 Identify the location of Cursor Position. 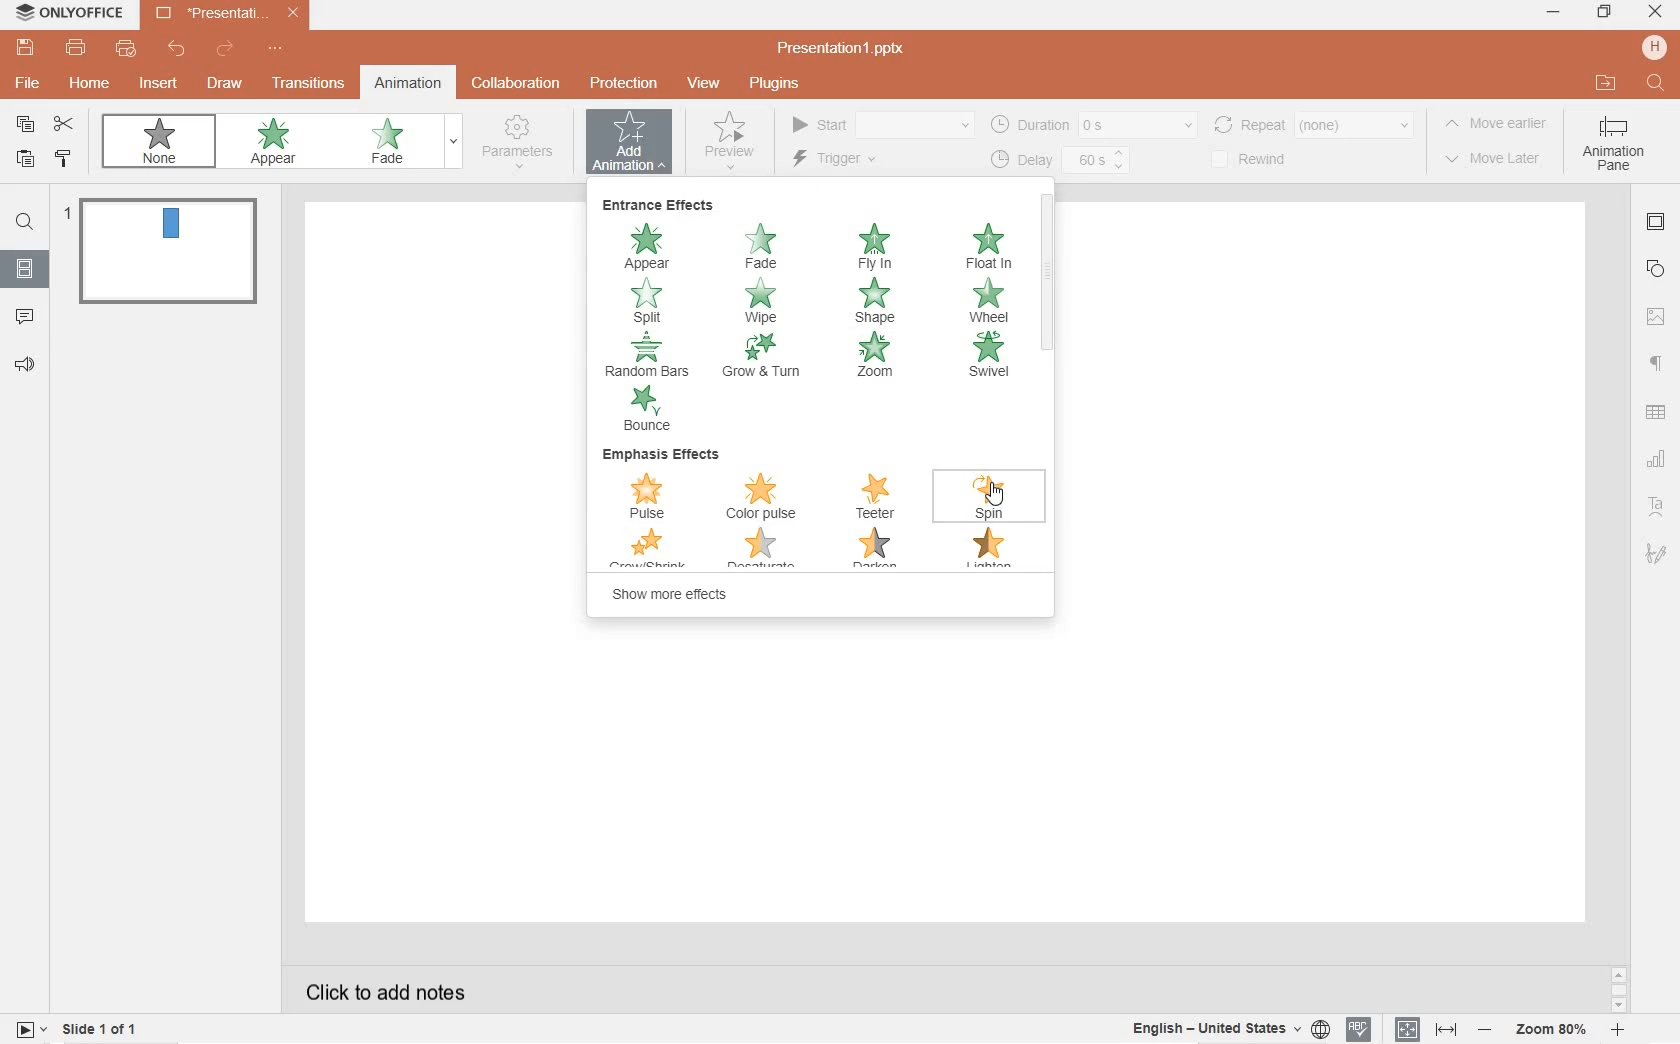
(998, 494).